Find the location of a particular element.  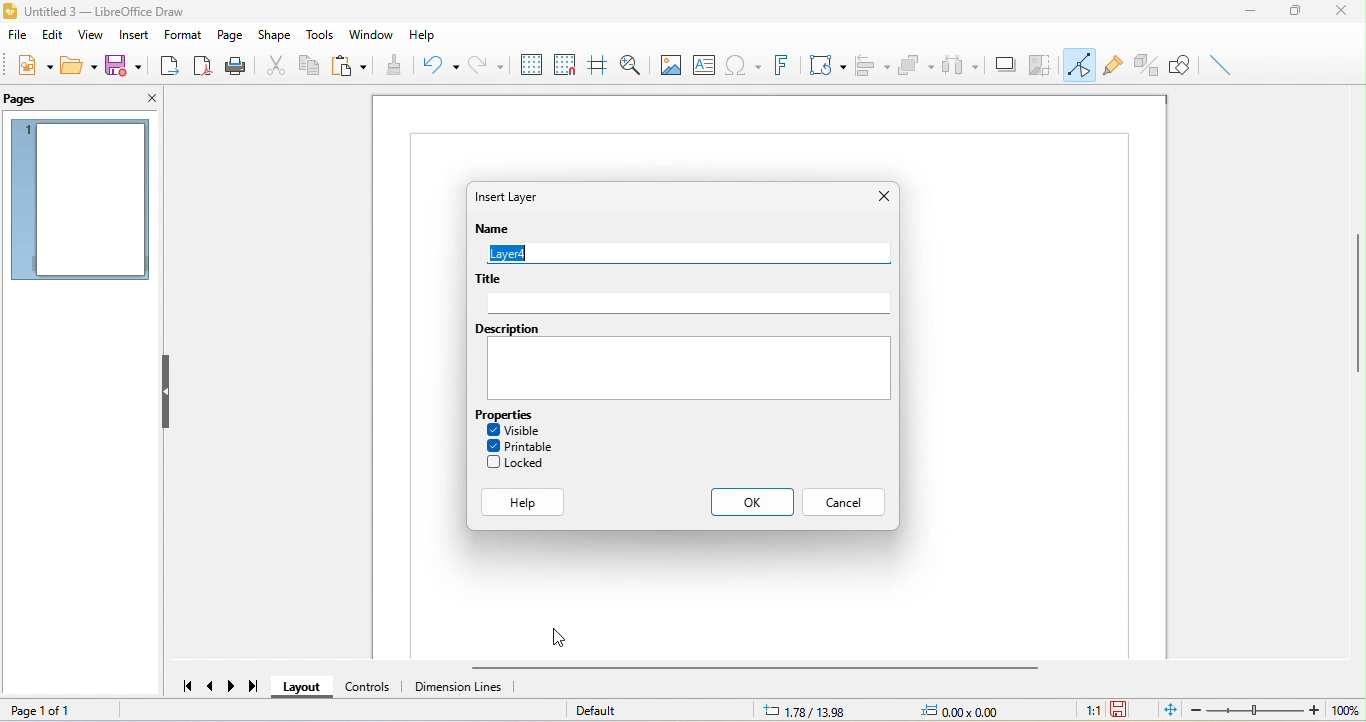

view is located at coordinates (89, 35).